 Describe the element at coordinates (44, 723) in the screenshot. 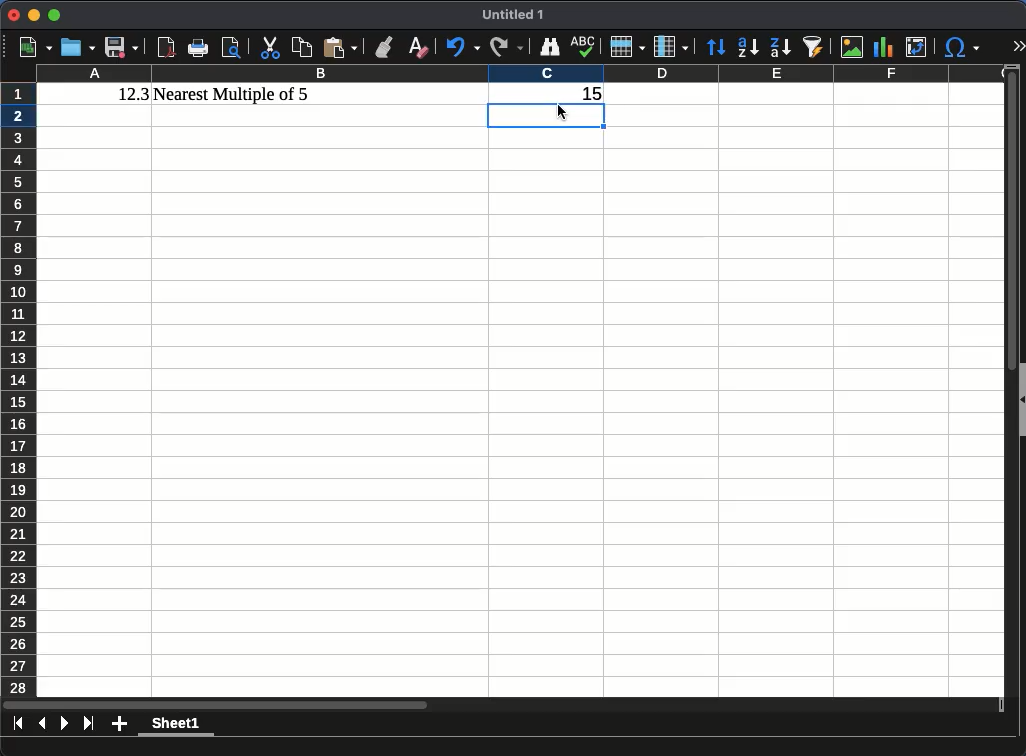

I see `previous sheet` at that location.